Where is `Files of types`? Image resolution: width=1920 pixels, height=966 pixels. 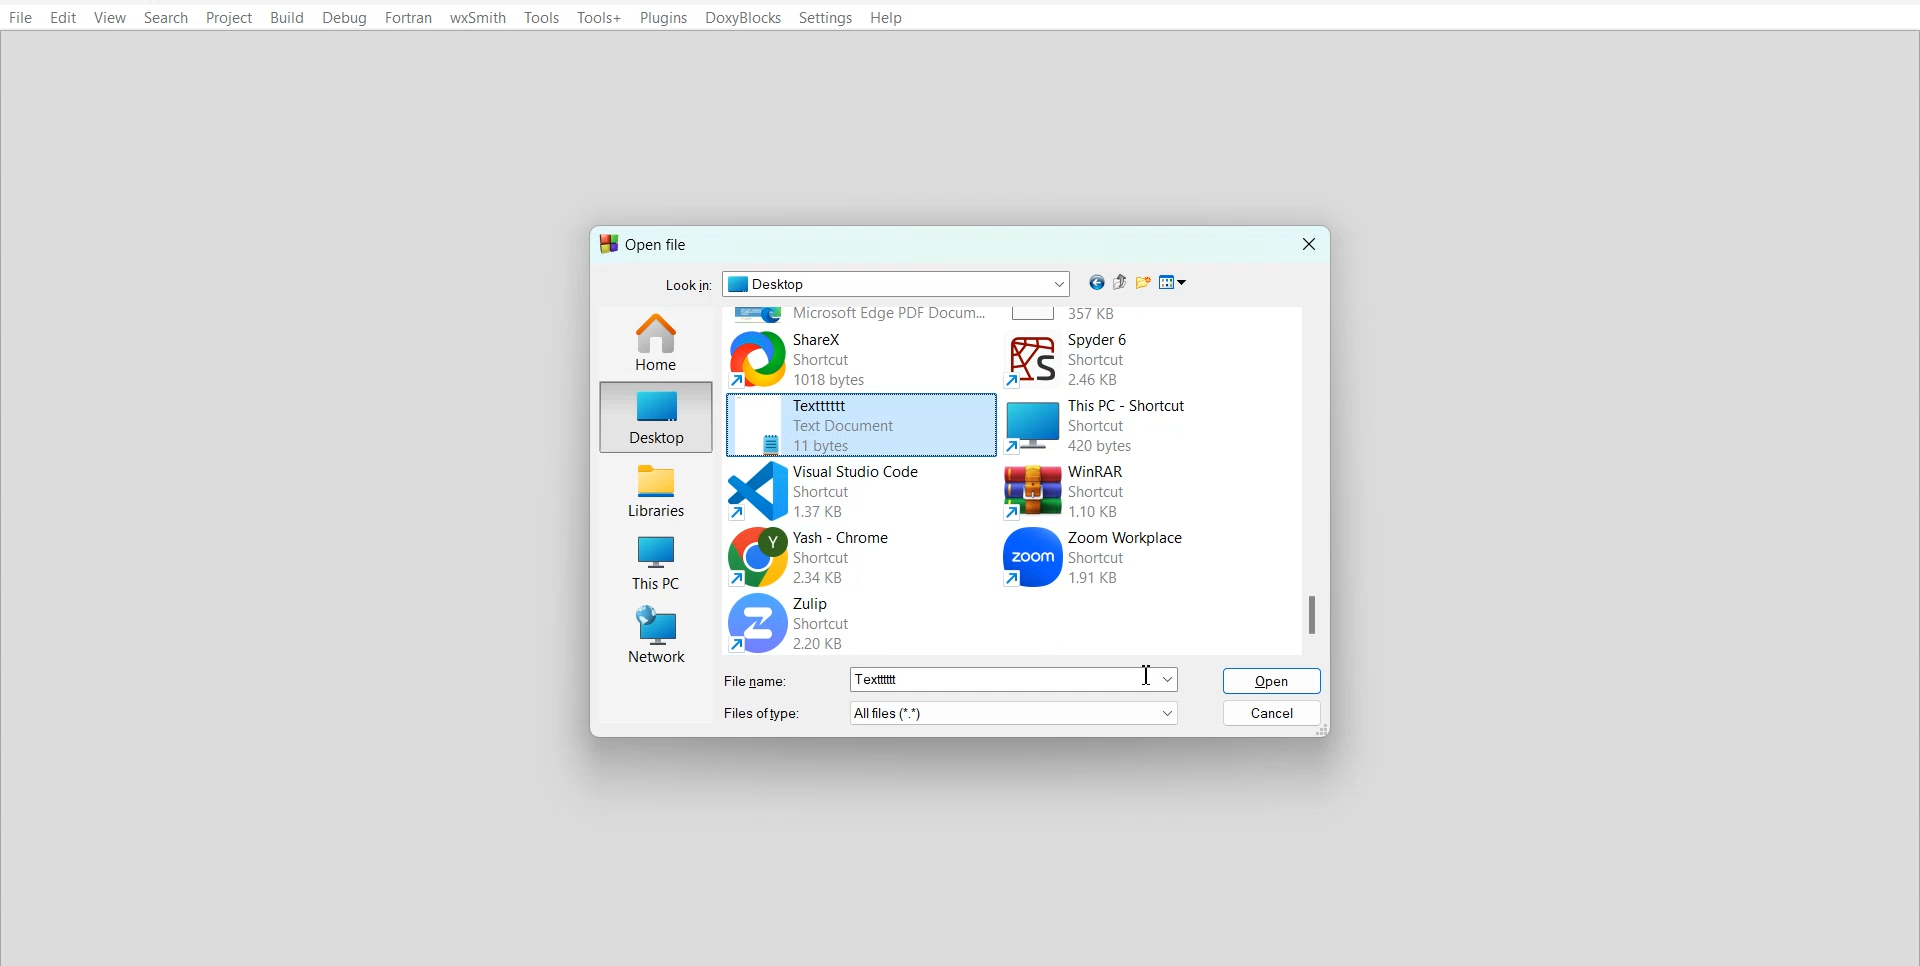
Files of types is located at coordinates (761, 713).